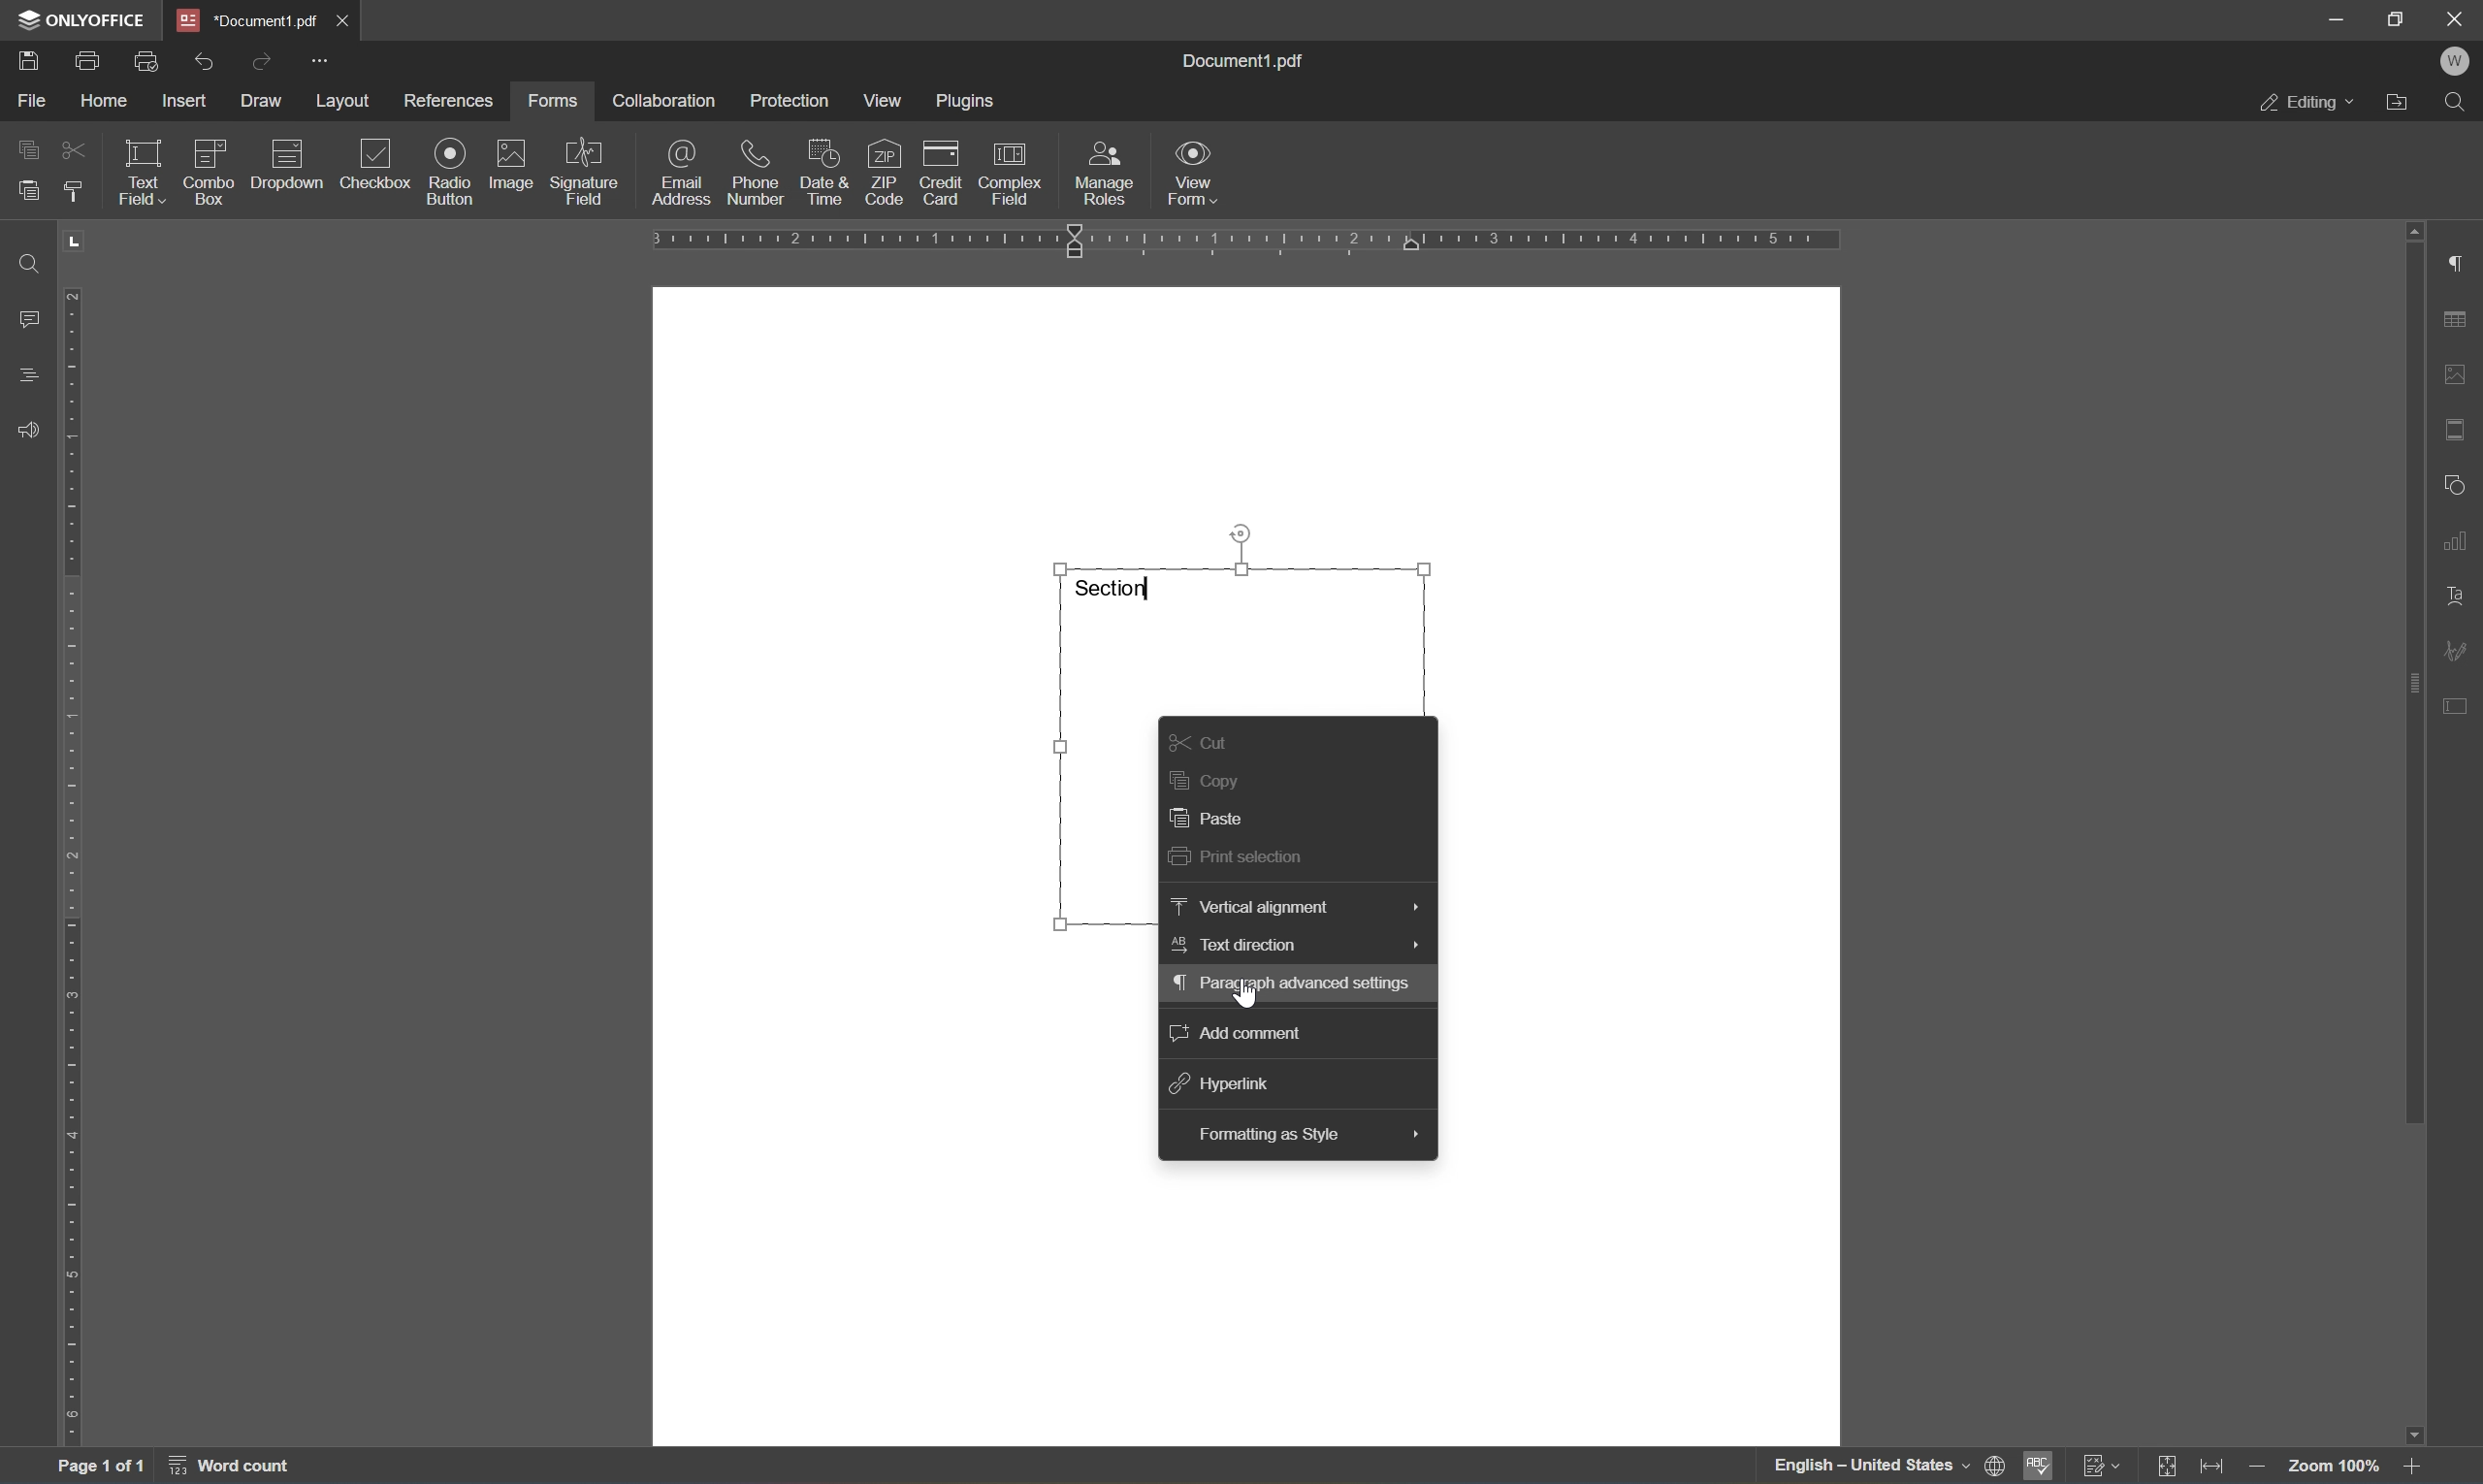  I want to click on redo, so click(259, 60).